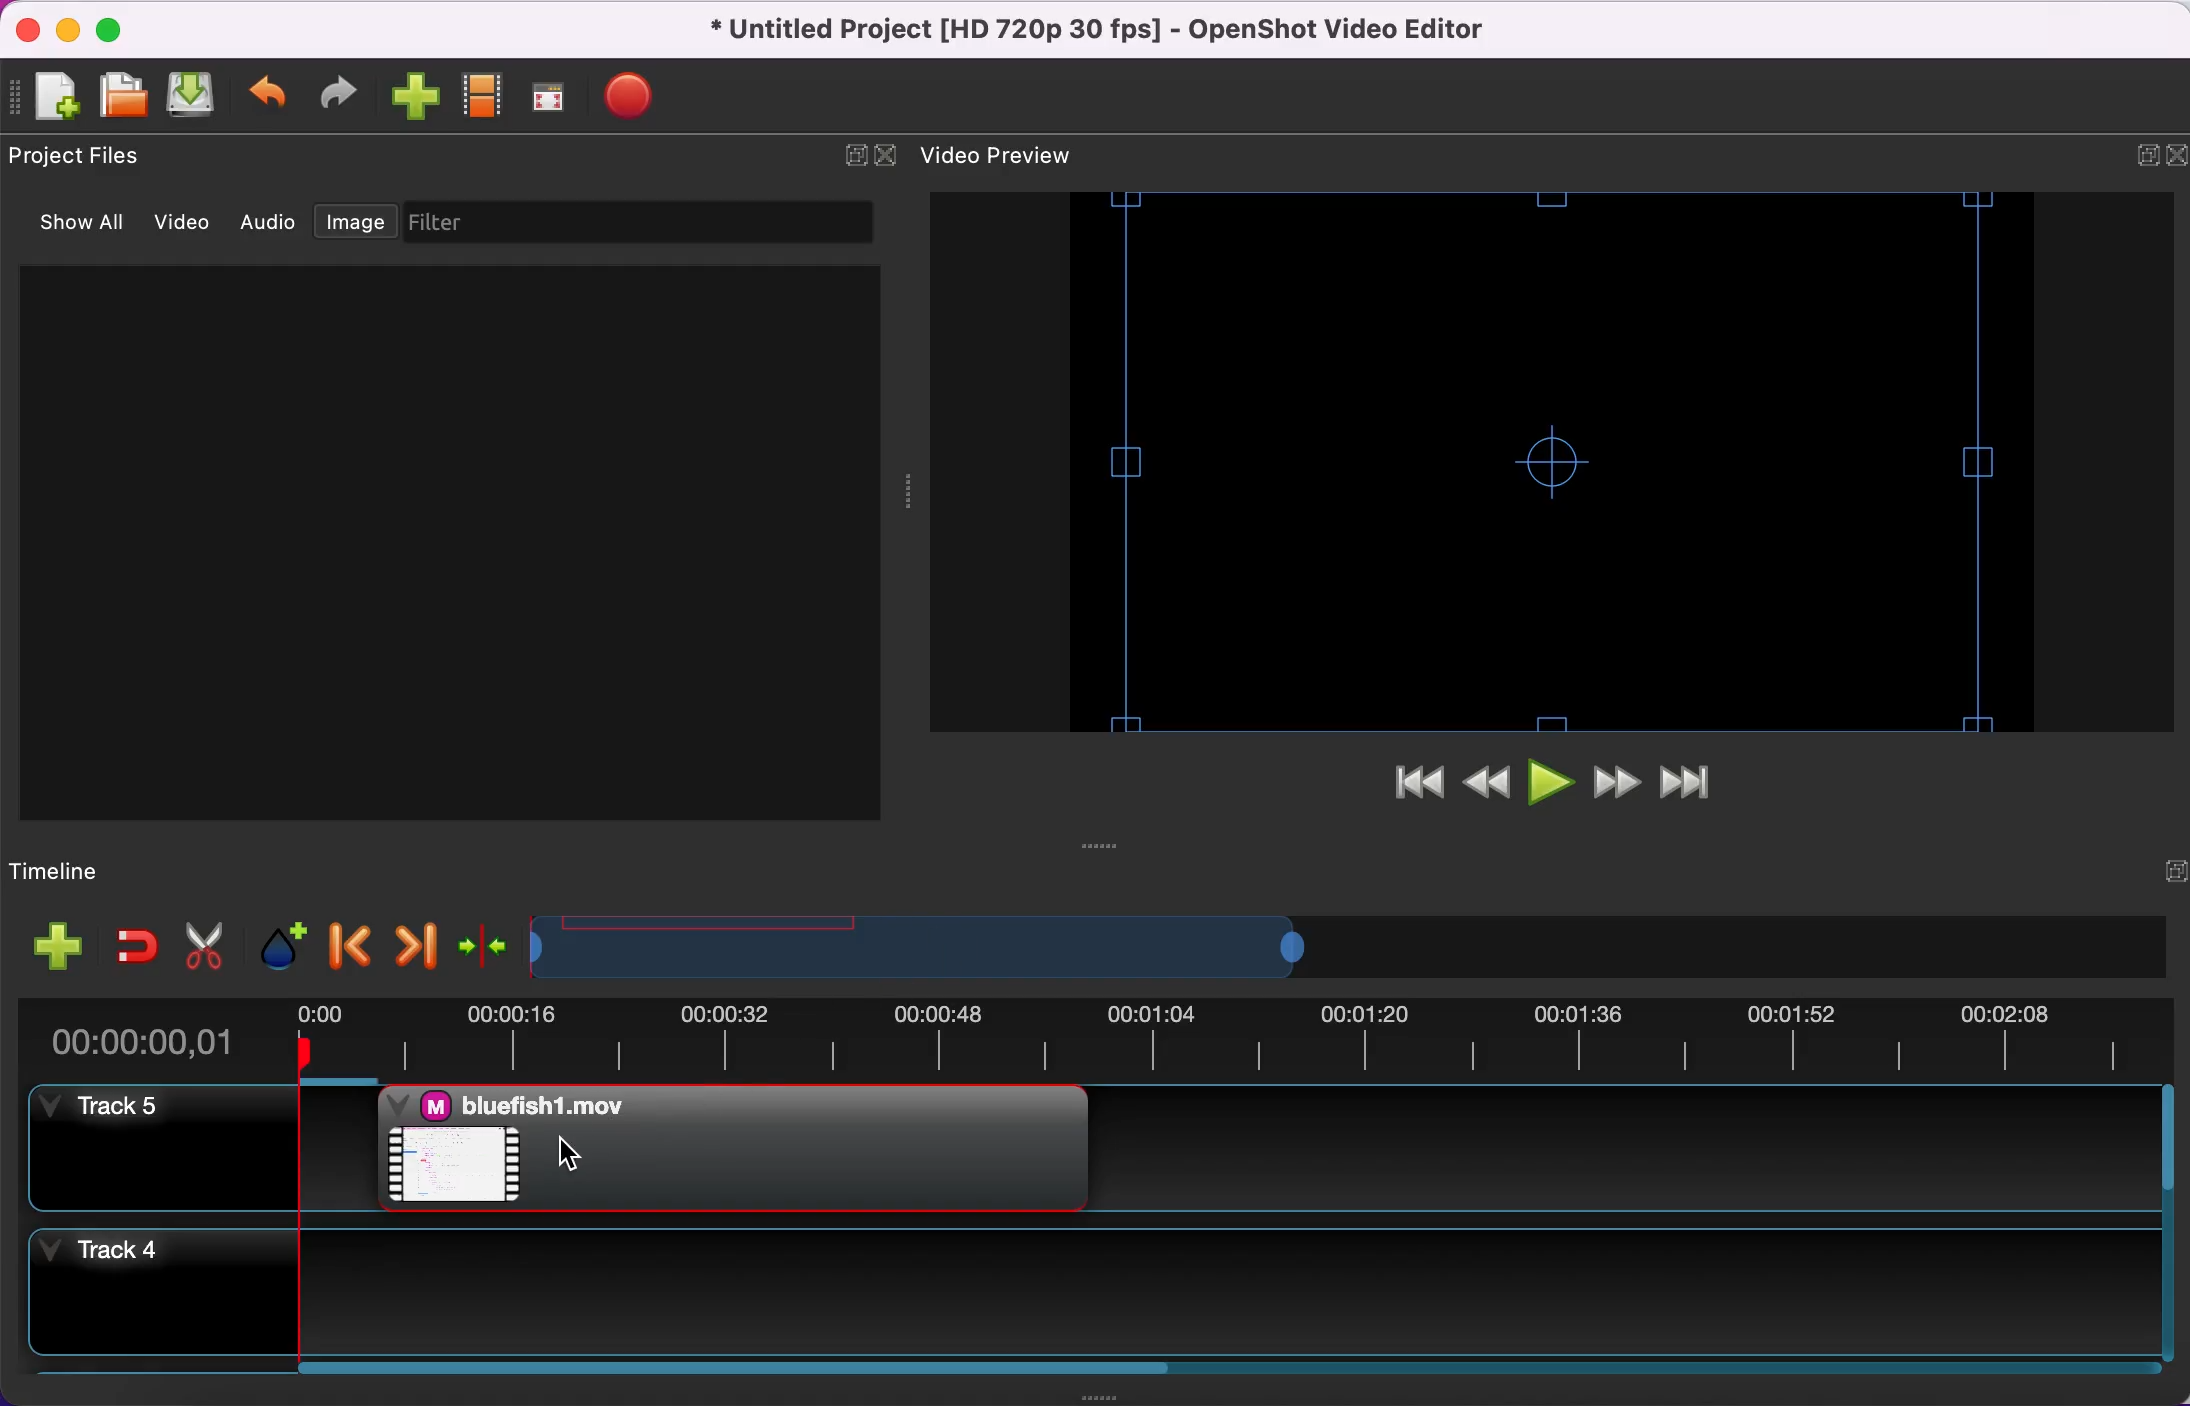 Image resolution: width=2190 pixels, height=1406 pixels. What do you see at coordinates (186, 225) in the screenshot?
I see `video` at bounding box center [186, 225].